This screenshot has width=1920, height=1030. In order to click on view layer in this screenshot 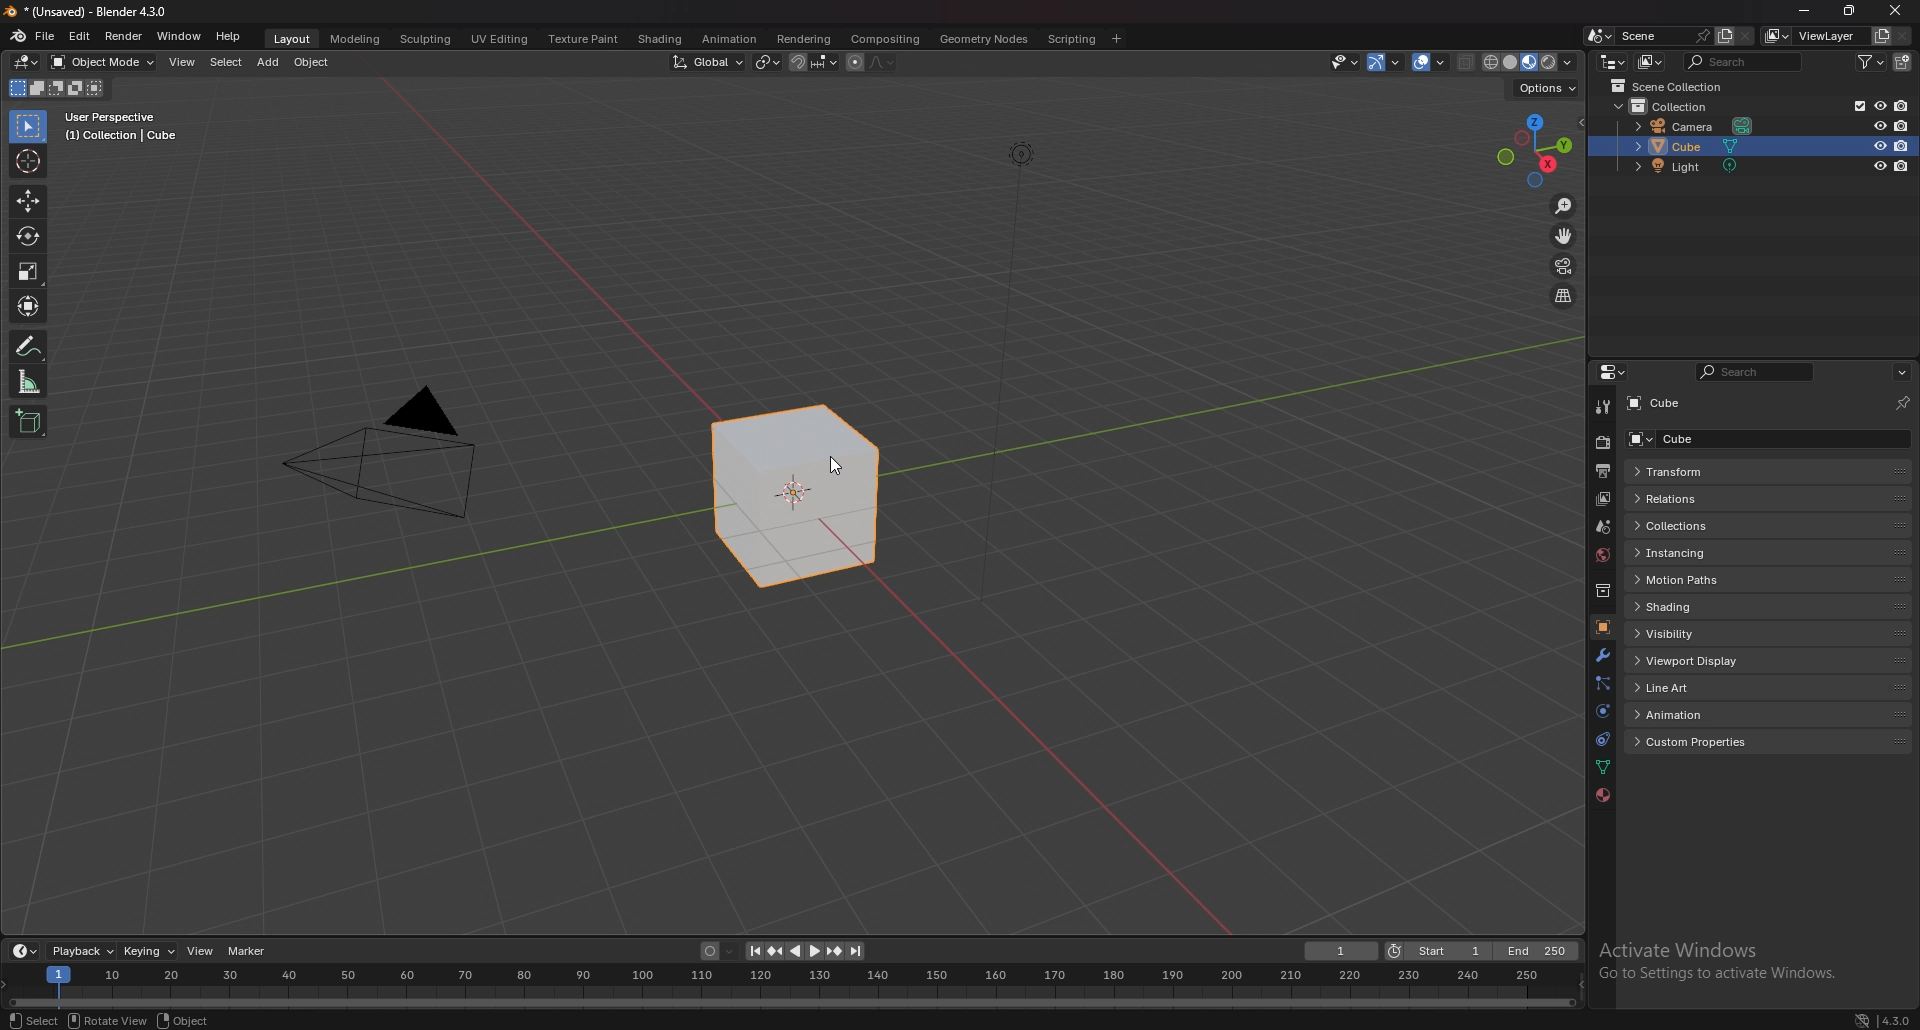, I will do `click(1812, 36)`.